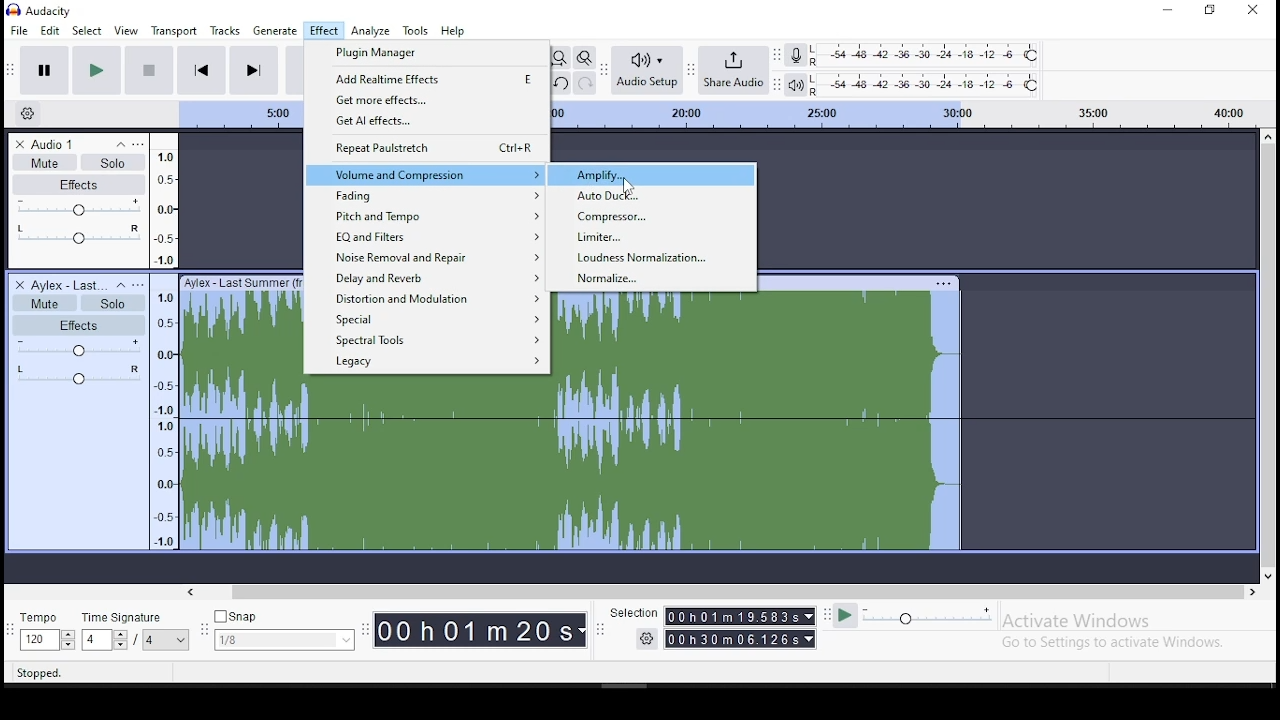 The width and height of the screenshot is (1280, 720). Describe the element at coordinates (43, 162) in the screenshot. I see `mute` at that location.